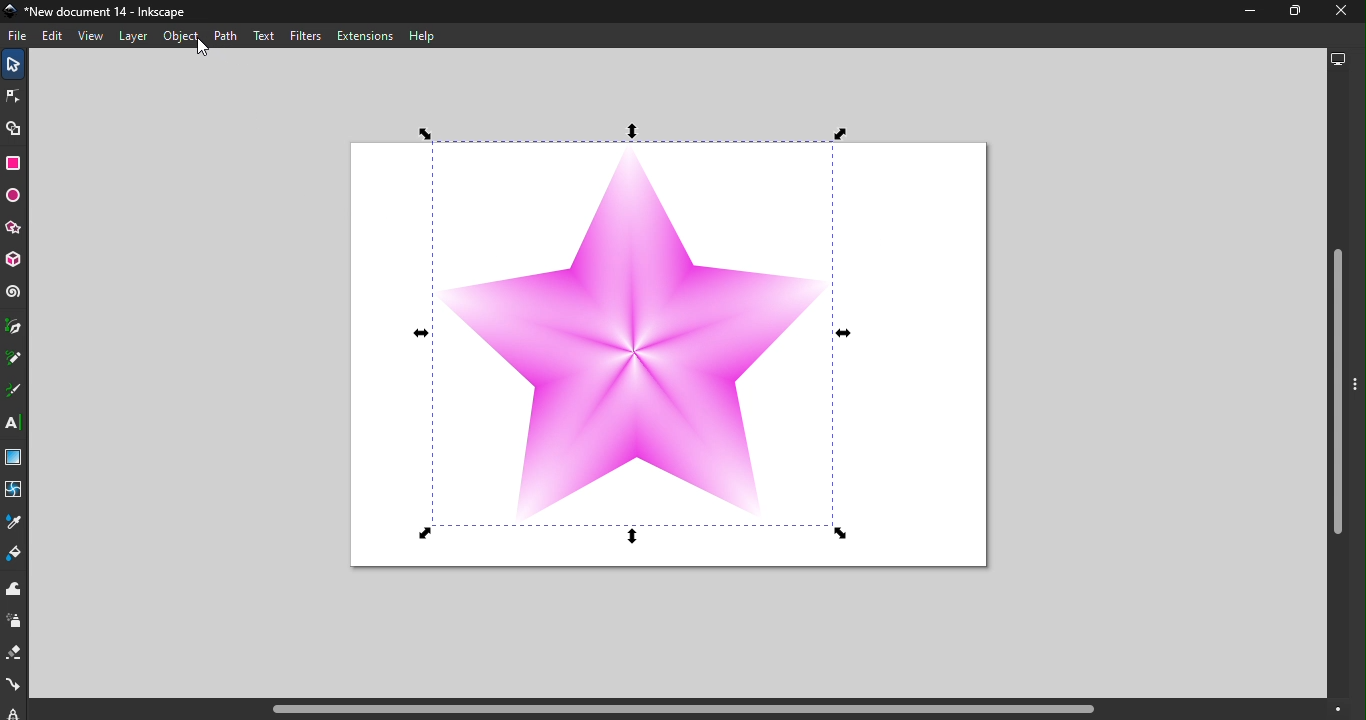  What do you see at coordinates (101, 11) in the screenshot?
I see `Document name` at bounding box center [101, 11].